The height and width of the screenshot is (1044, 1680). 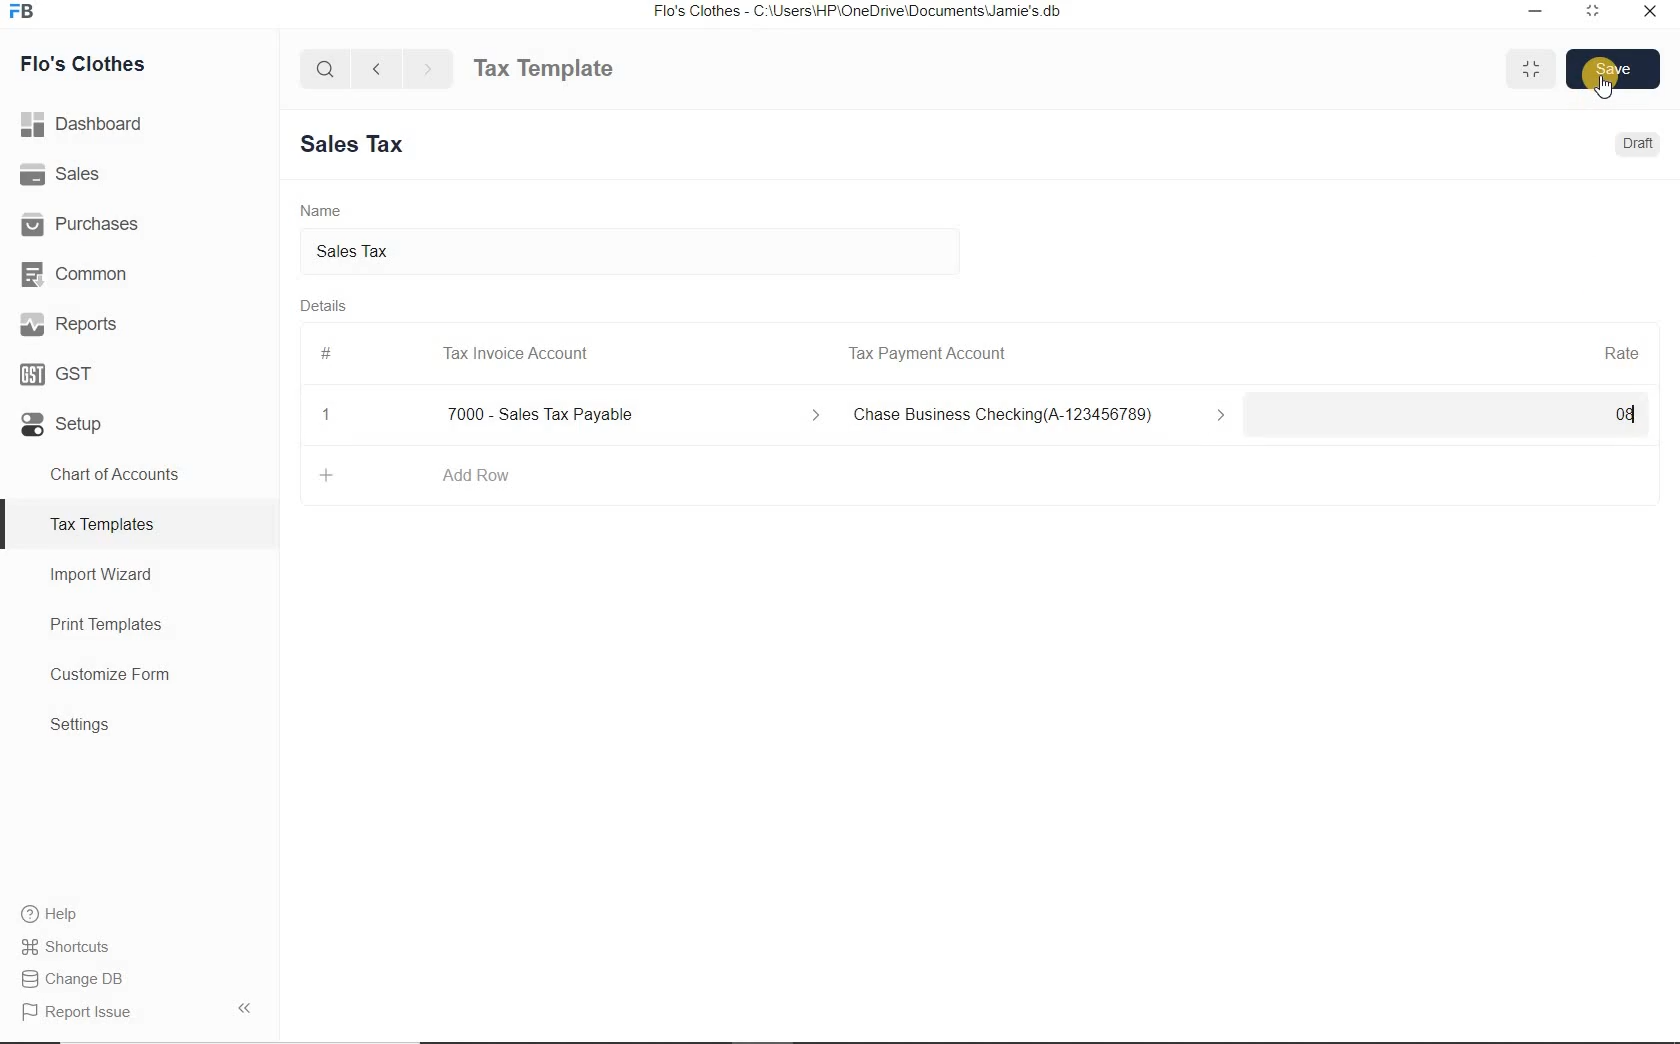 I want to click on Save, so click(x=1614, y=68).